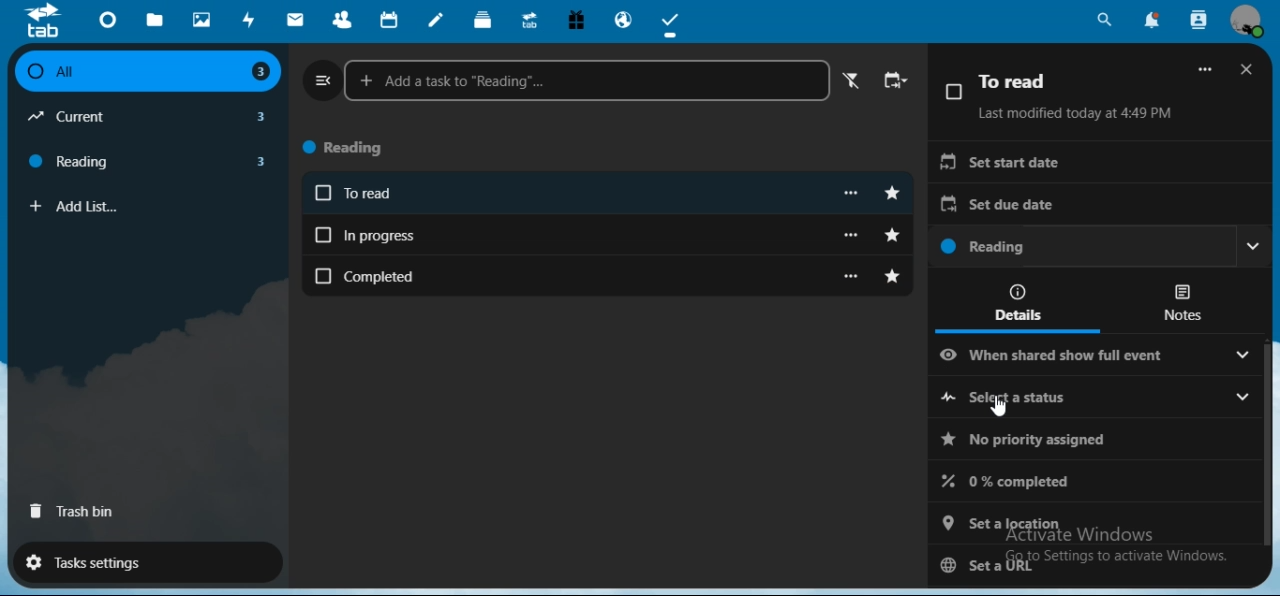 Image resolution: width=1280 pixels, height=596 pixels. Describe the element at coordinates (530, 20) in the screenshot. I see `upgrade` at that location.